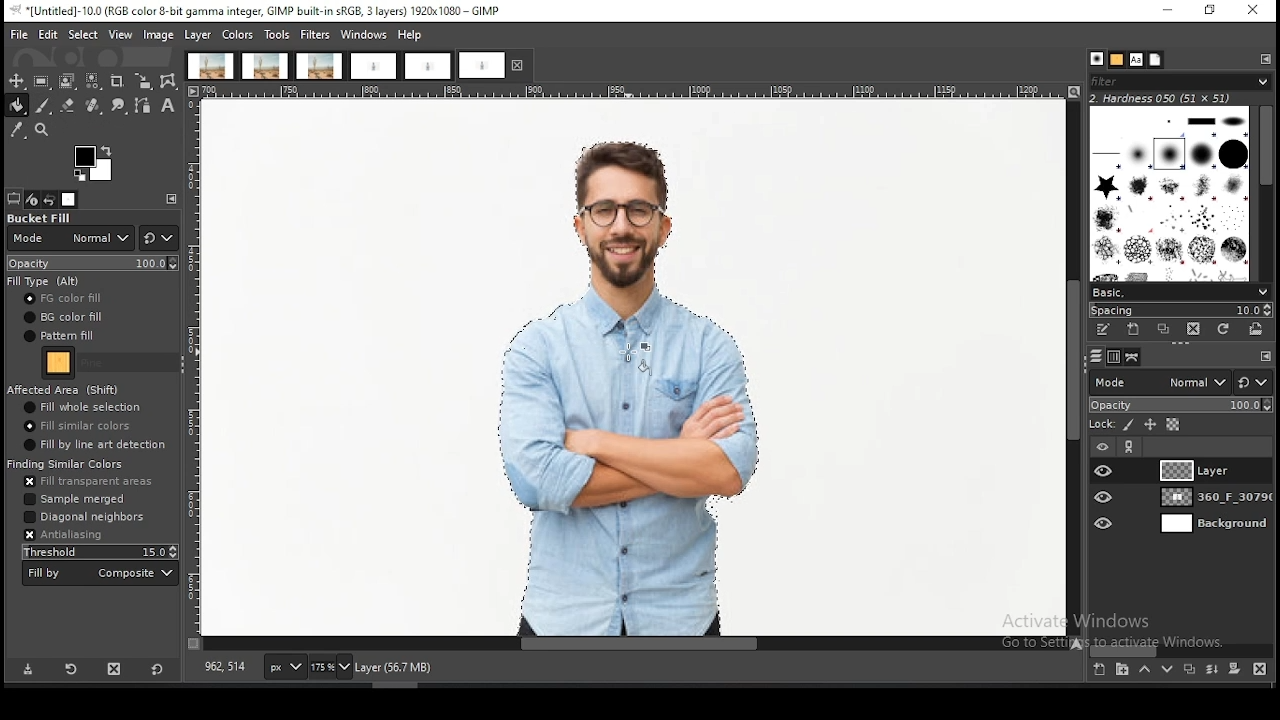  Describe the element at coordinates (1161, 98) in the screenshot. I see `hardness 050 (51x51)` at that location.